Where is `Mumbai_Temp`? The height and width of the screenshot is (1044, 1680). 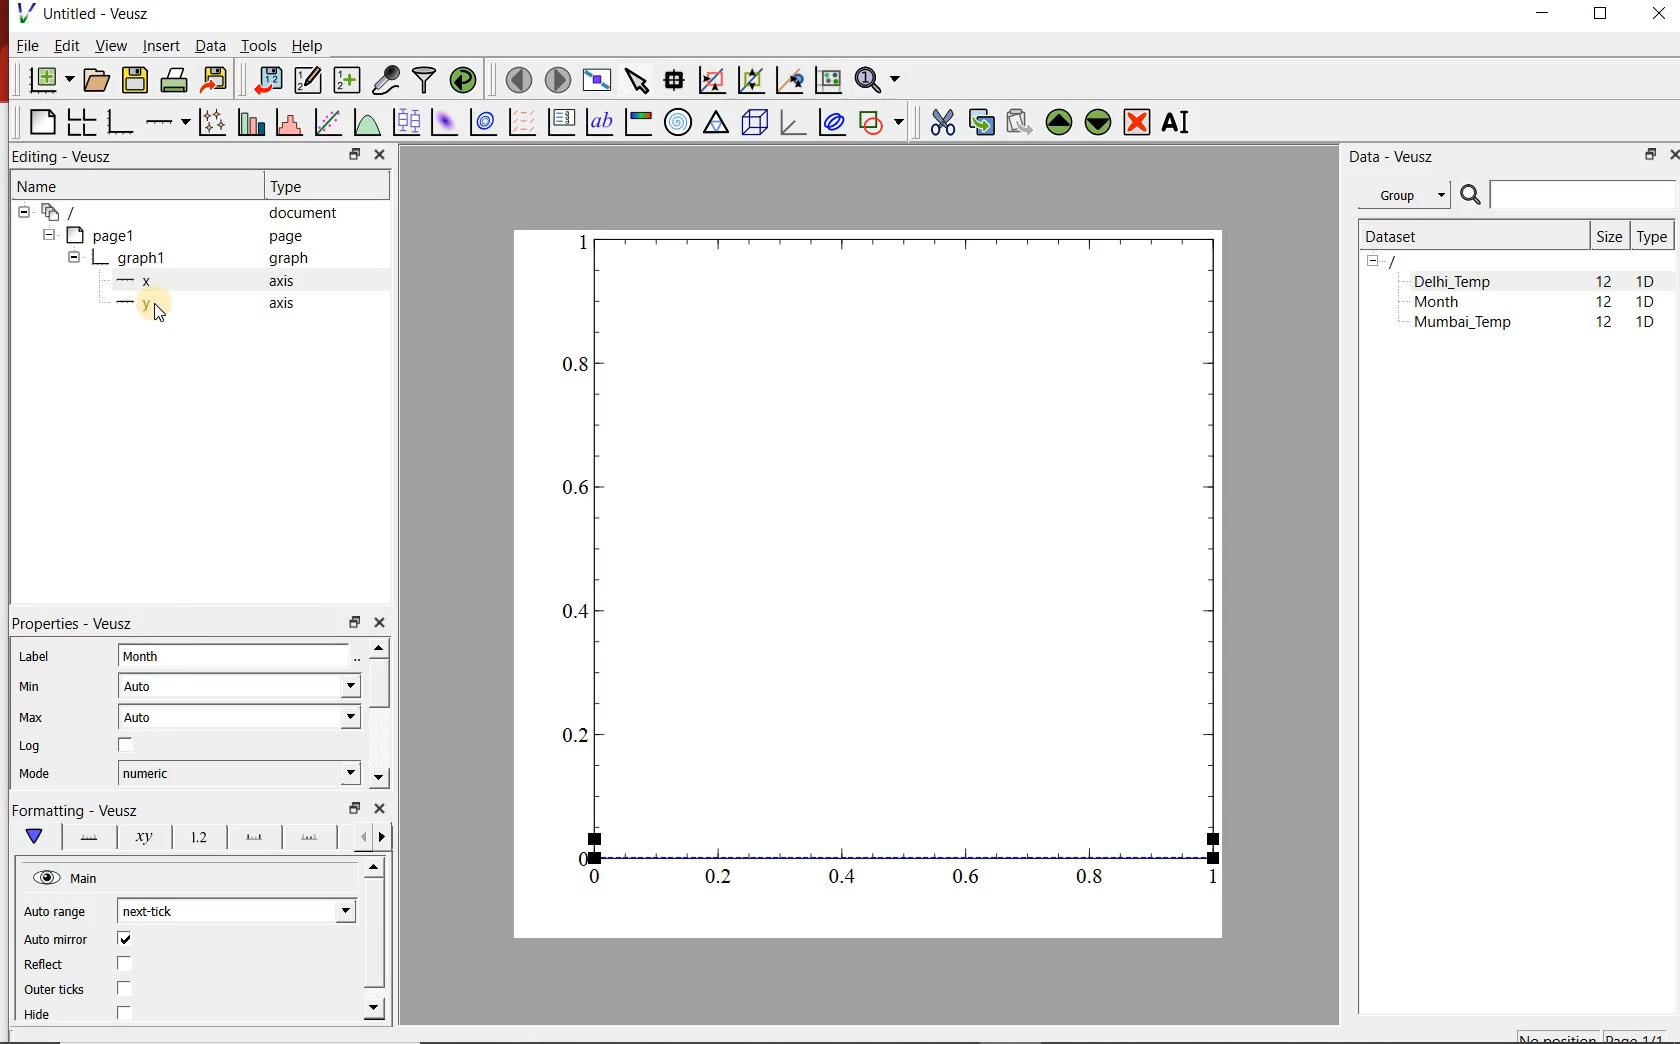 Mumbai_Temp is located at coordinates (1462, 324).